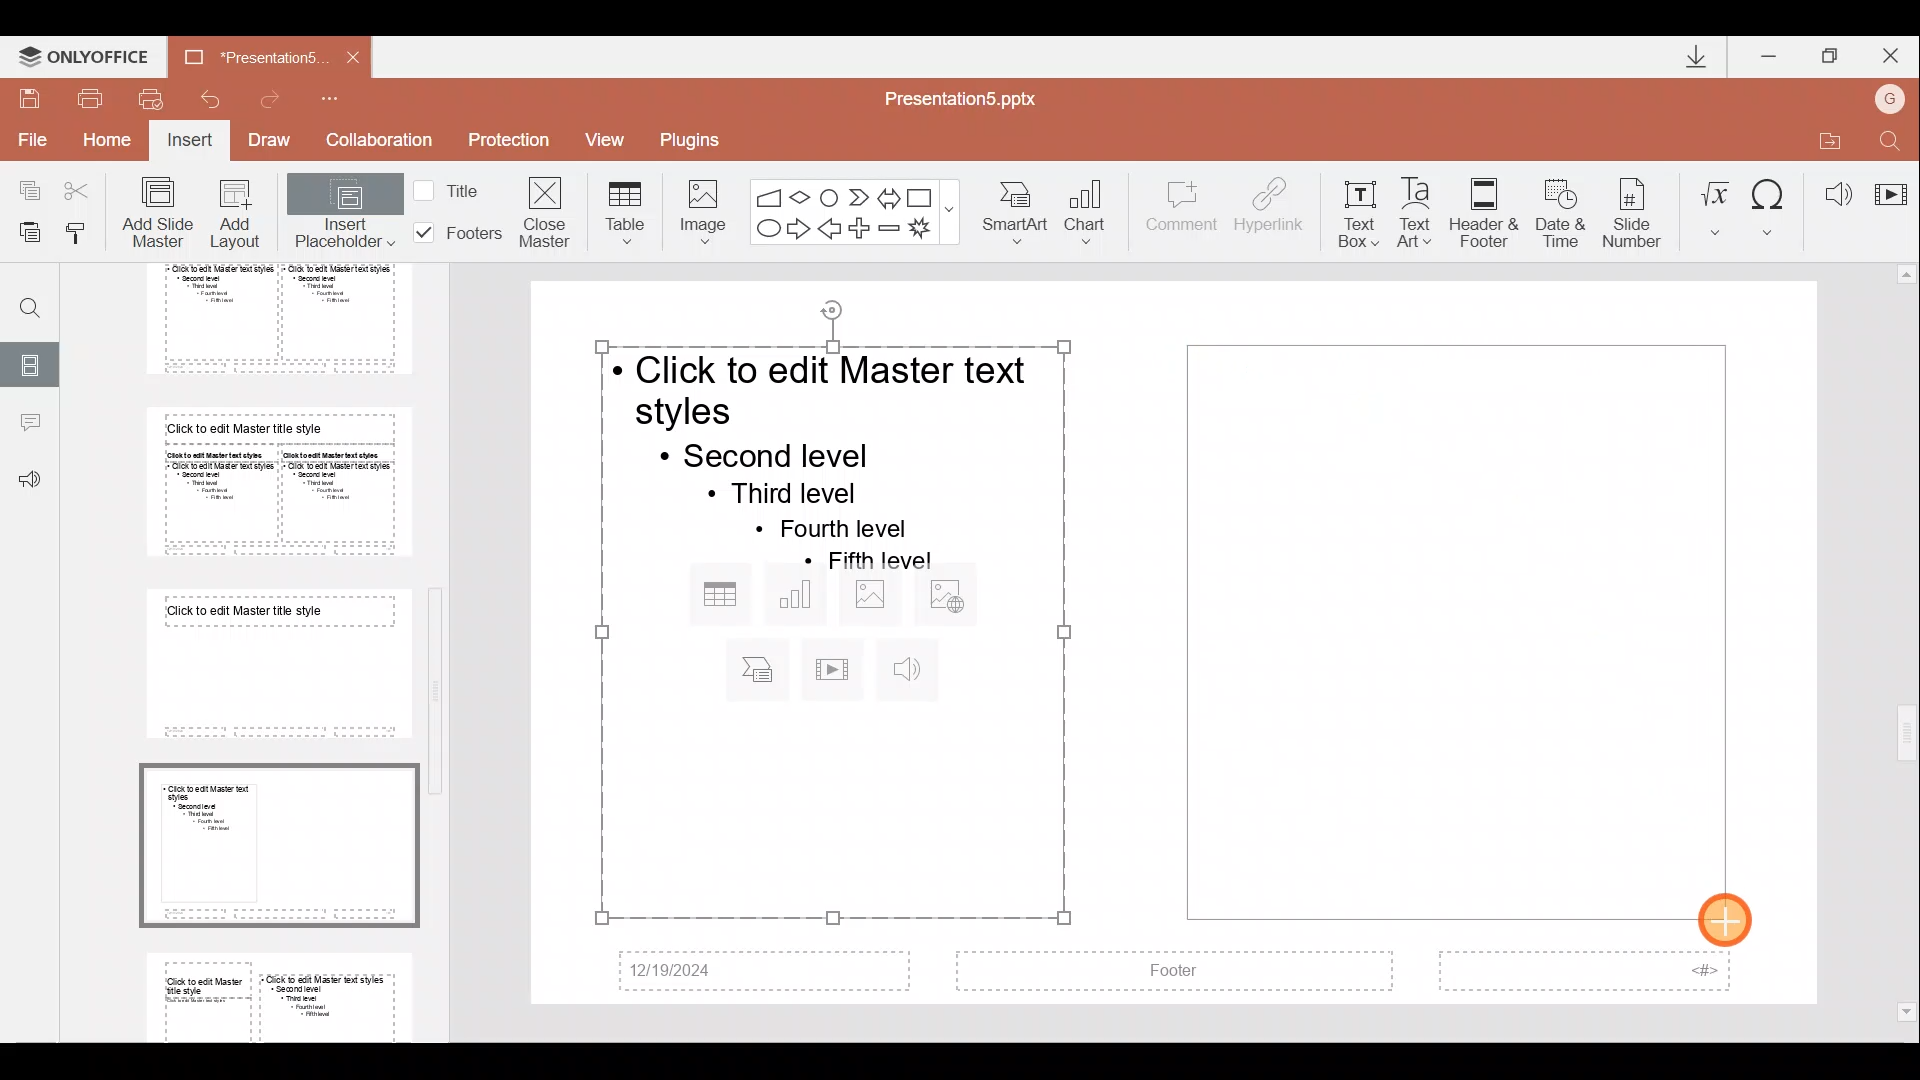 The height and width of the screenshot is (1080, 1920). What do you see at coordinates (347, 56) in the screenshot?
I see `Close document` at bounding box center [347, 56].